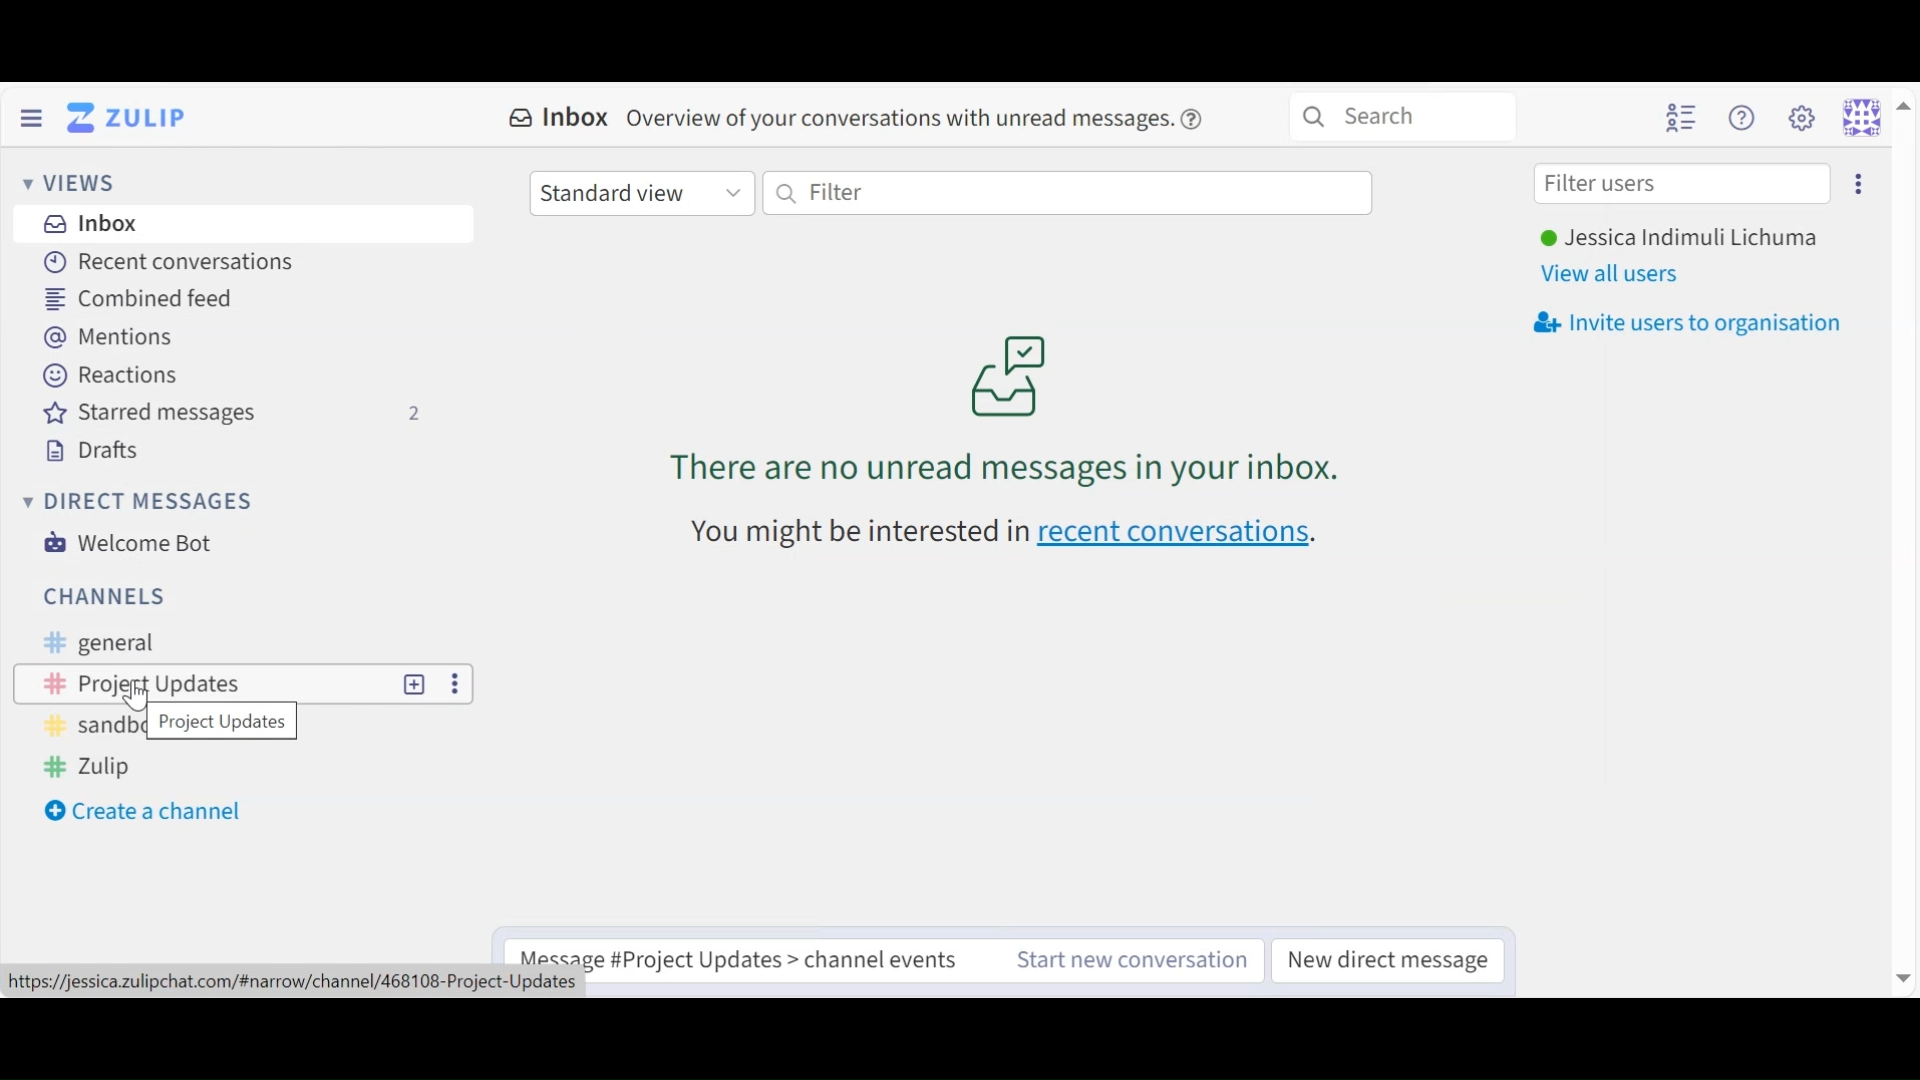 The height and width of the screenshot is (1080, 1920). I want to click on Start new Conversation, so click(1136, 958).